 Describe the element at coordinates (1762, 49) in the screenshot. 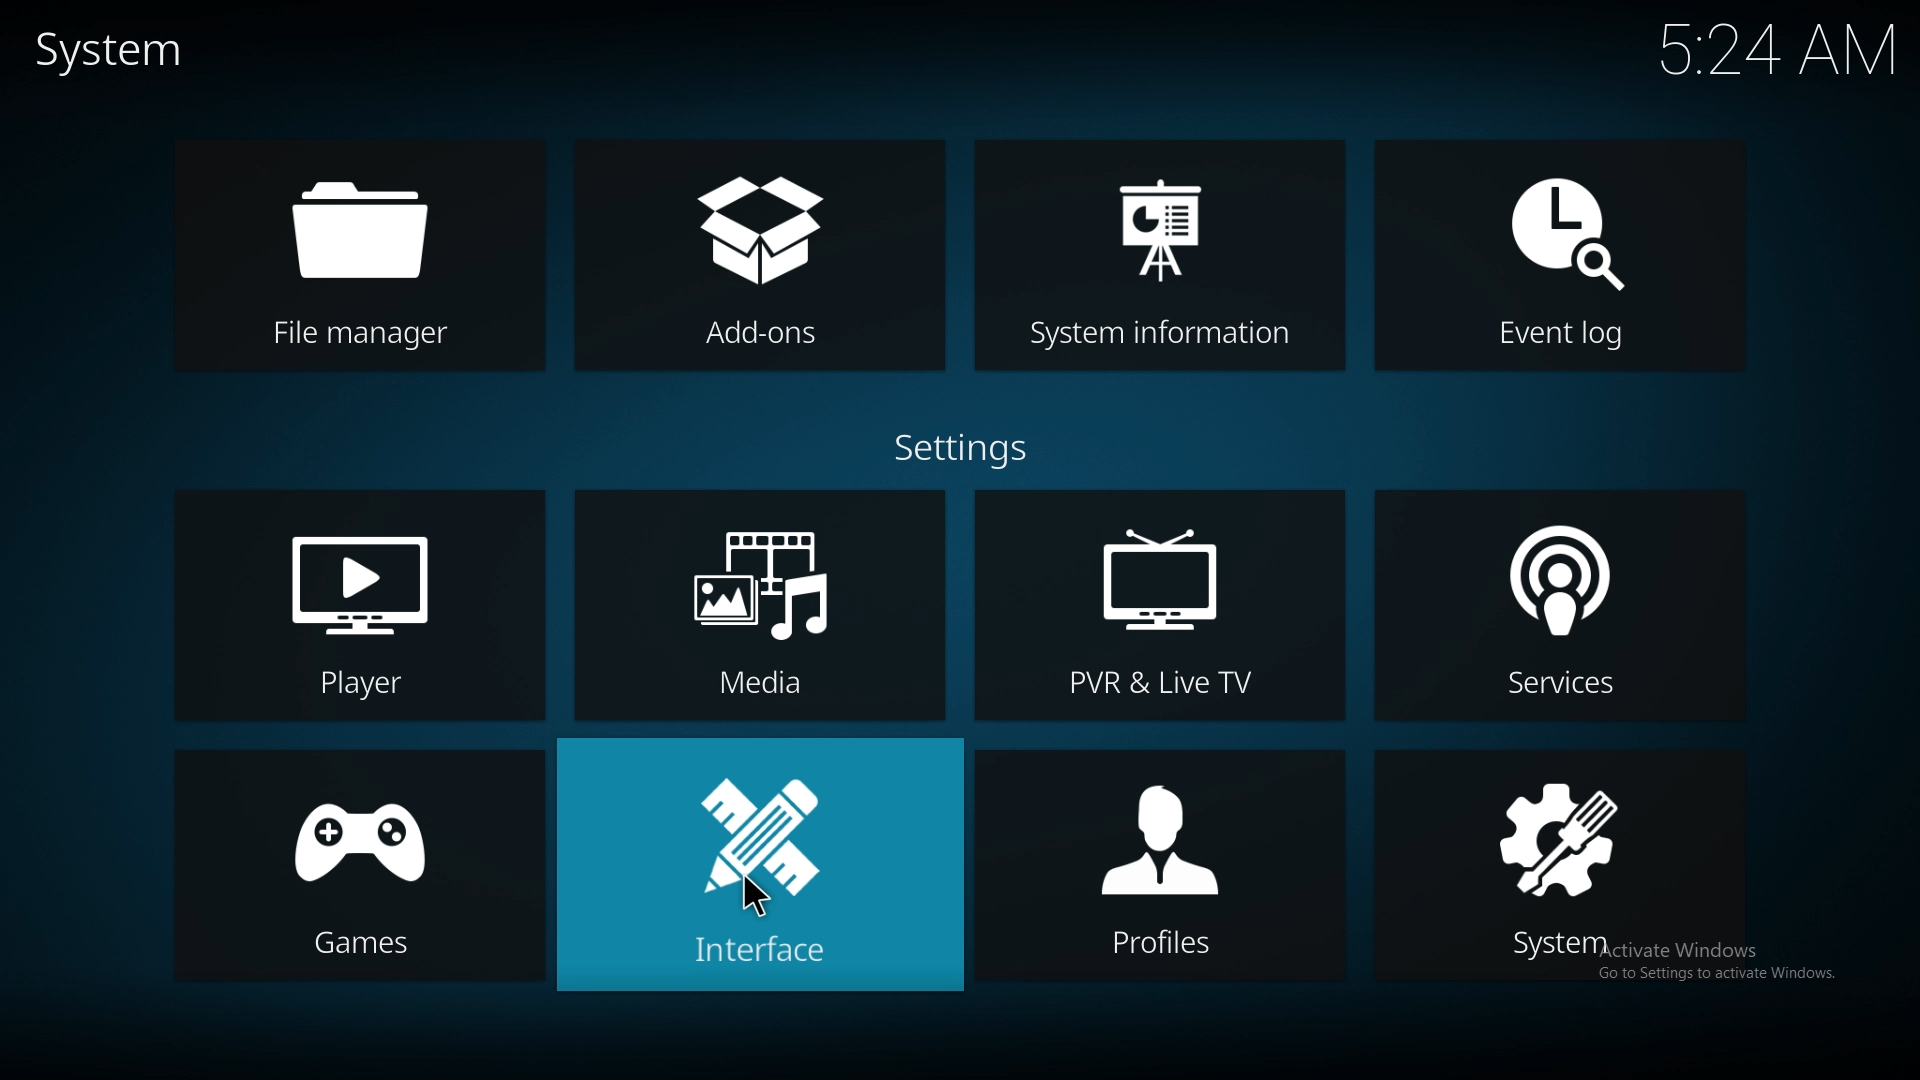

I see `time` at that location.